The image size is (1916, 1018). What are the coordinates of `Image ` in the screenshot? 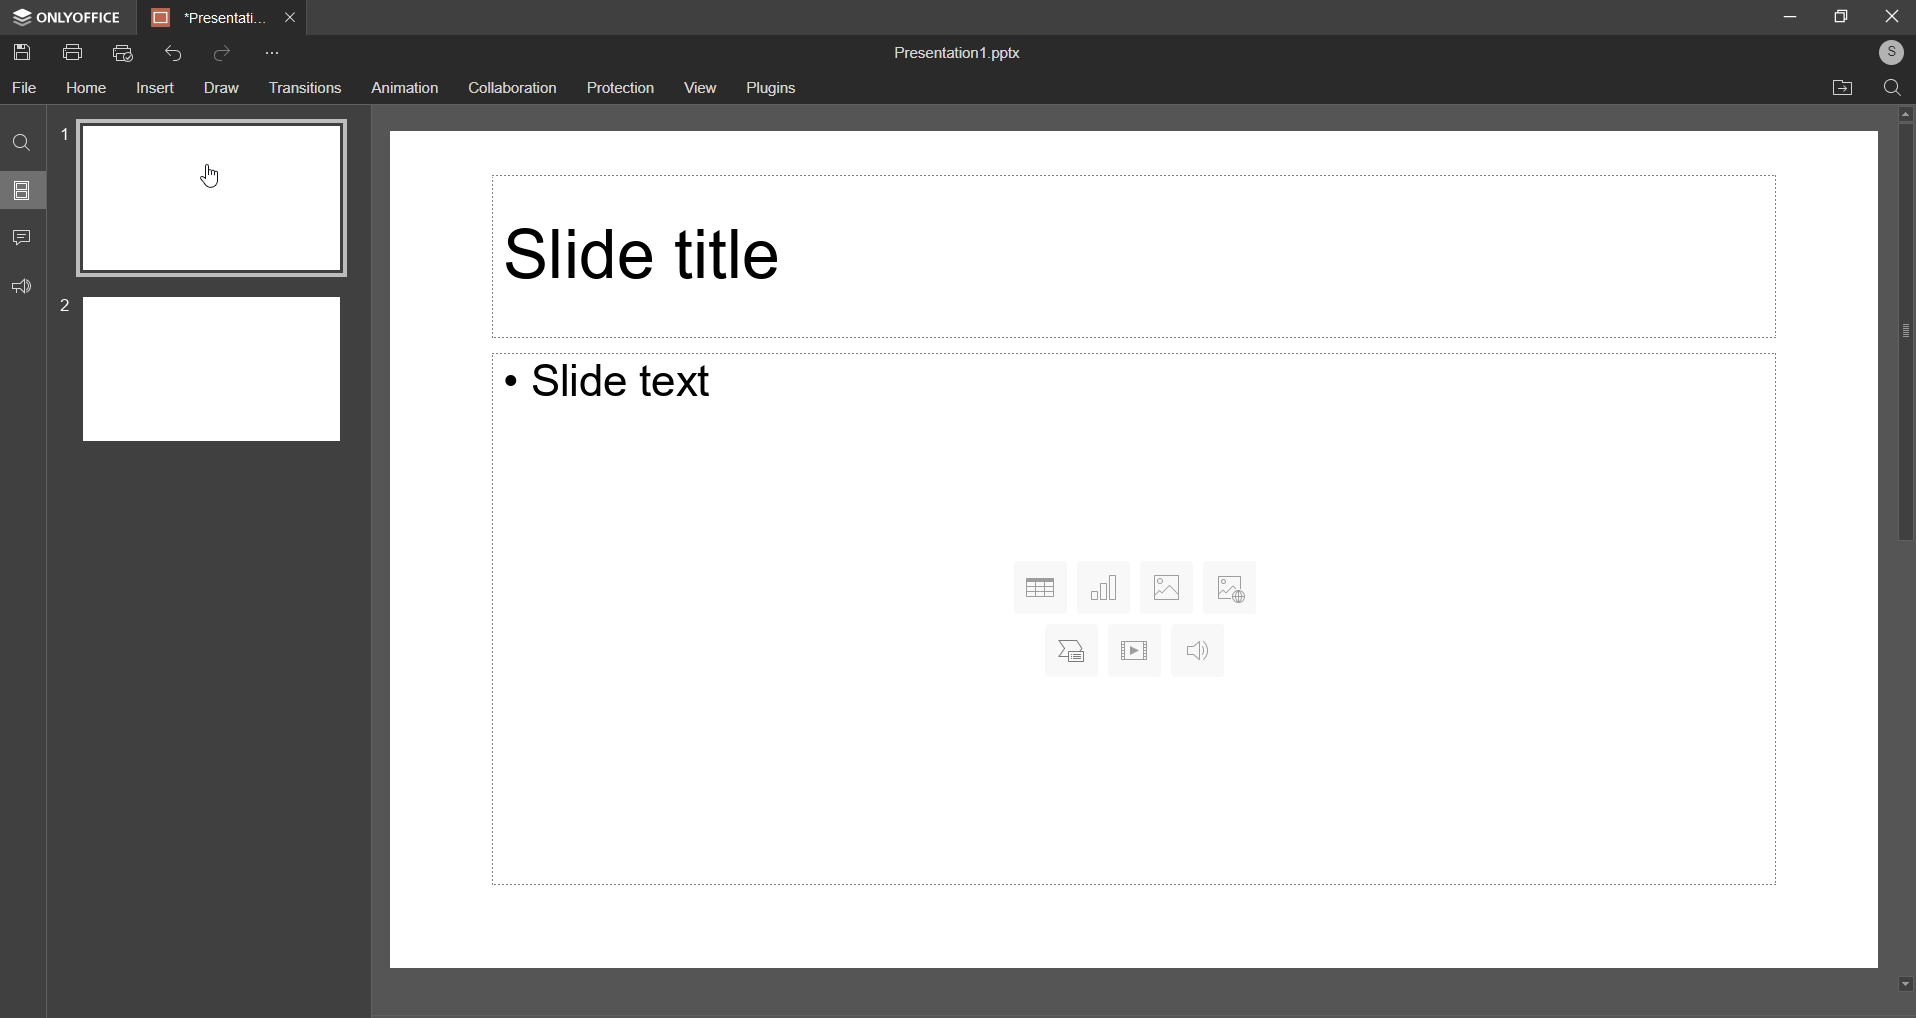 It's located at (1166, 585).